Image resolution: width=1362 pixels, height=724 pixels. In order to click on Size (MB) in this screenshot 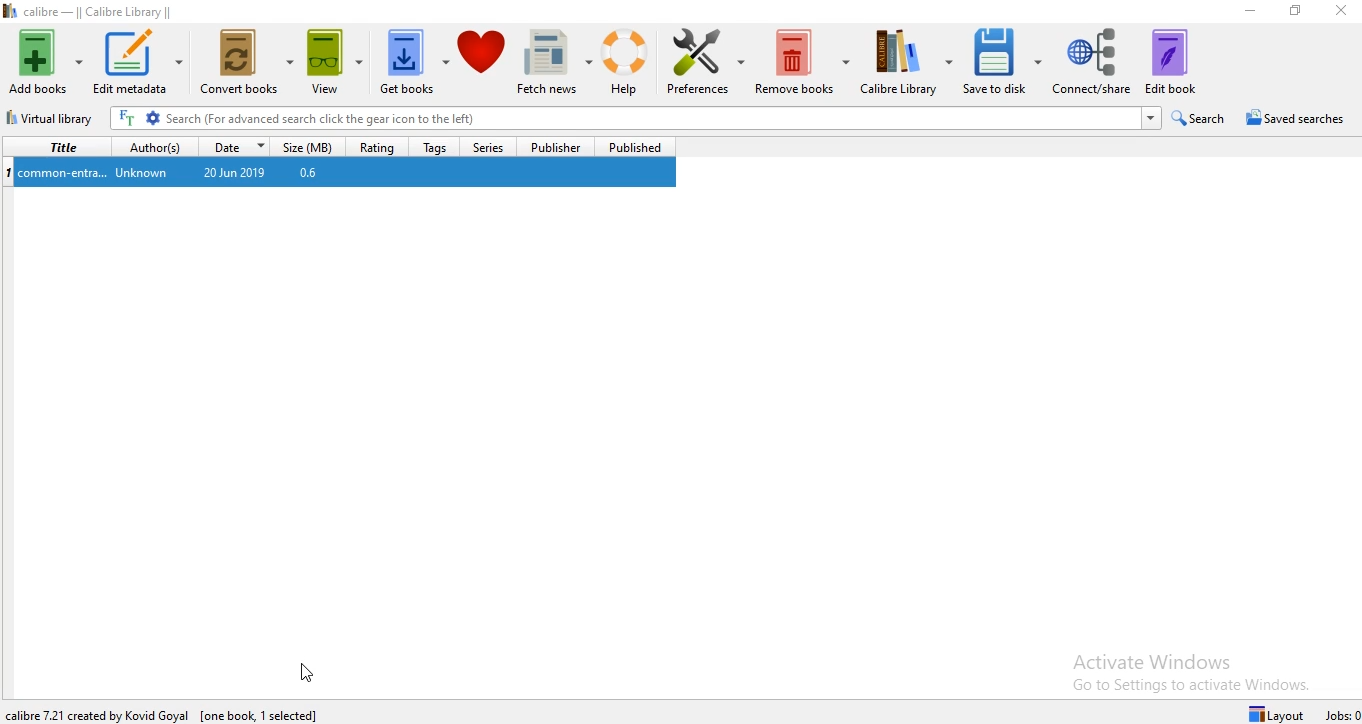, I will do `click(310, 148)`.